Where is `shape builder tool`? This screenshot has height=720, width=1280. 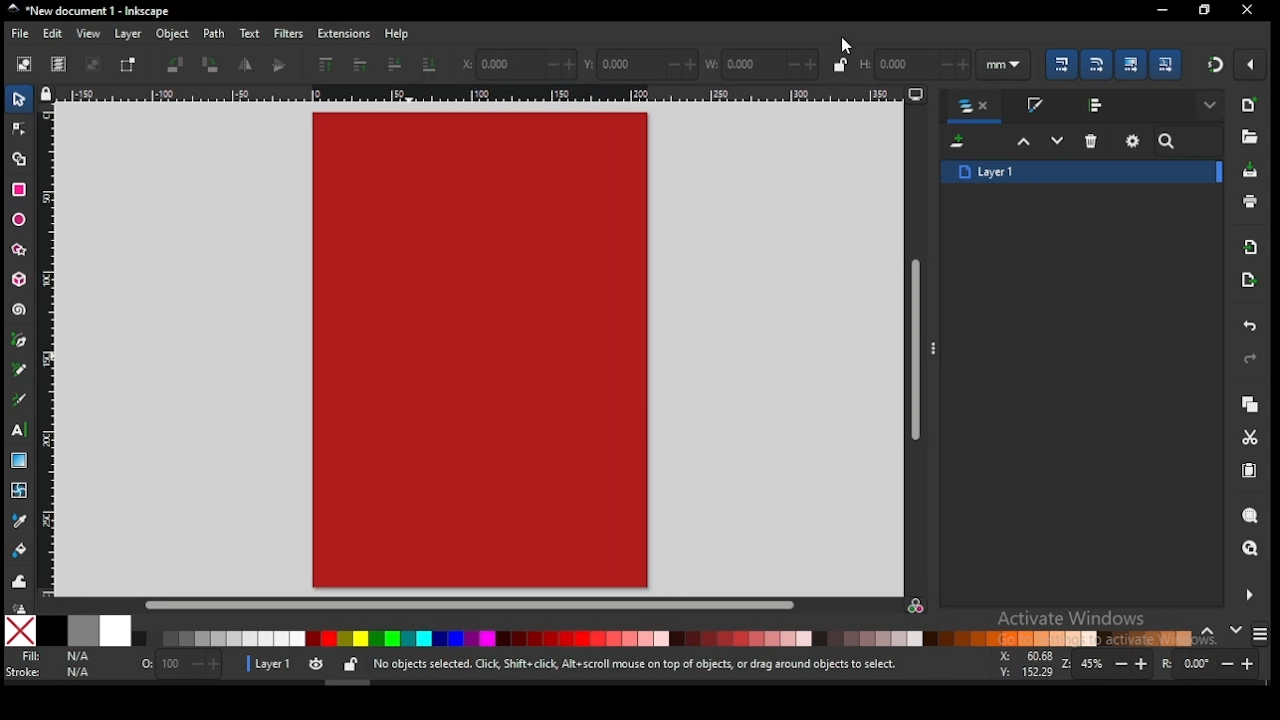 shape builder tool is located at coordinates (20, 157).